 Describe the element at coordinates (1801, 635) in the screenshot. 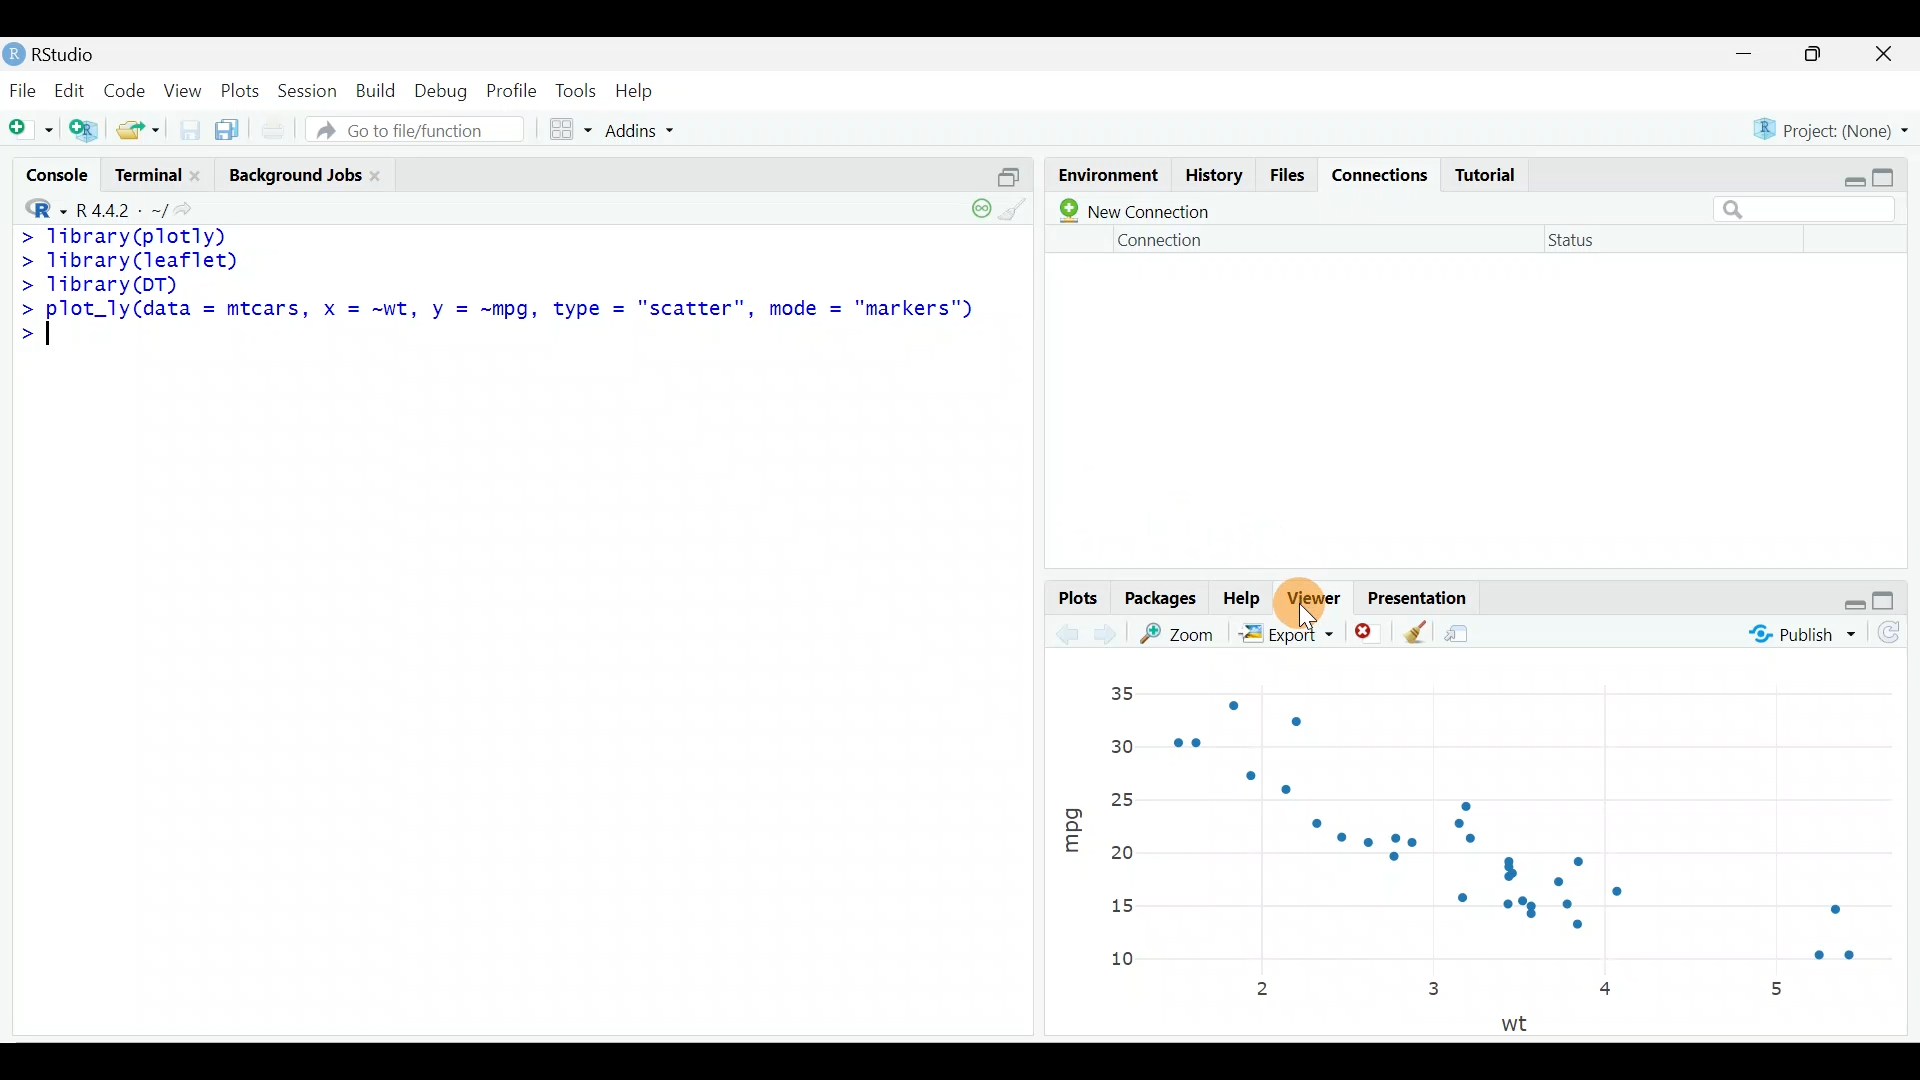

I see `Publish` at that location.